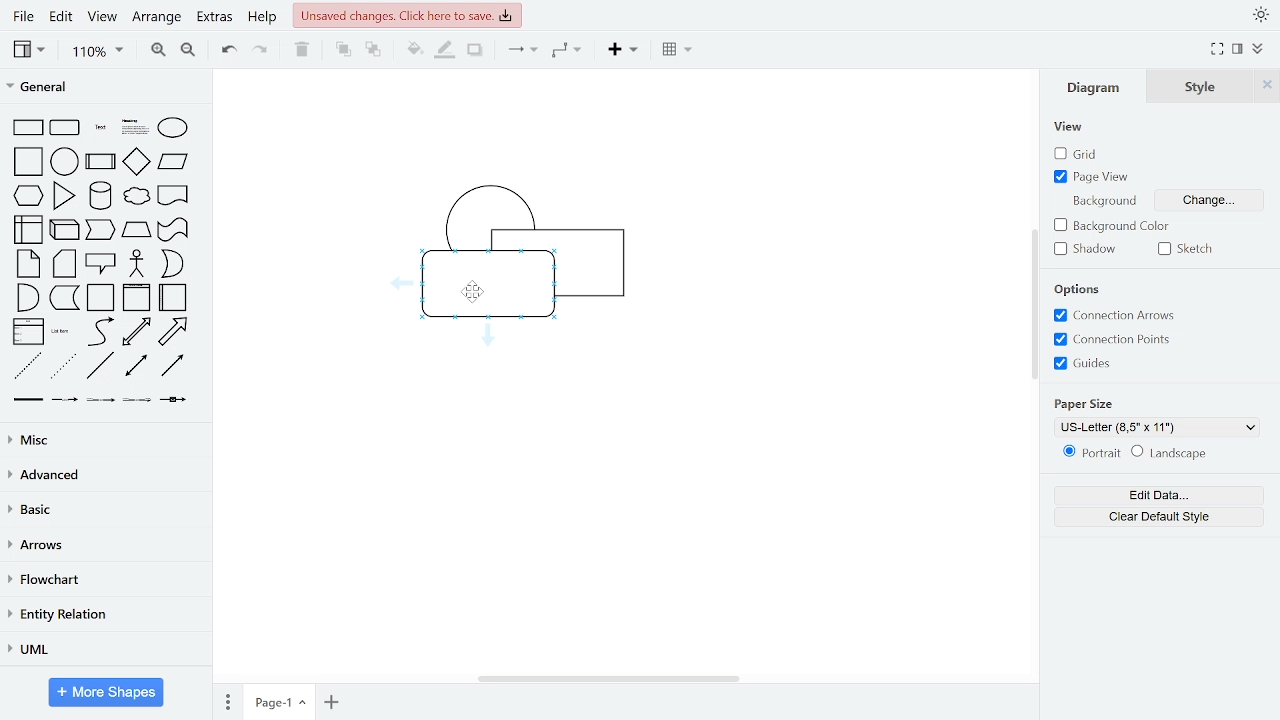  Describe the element at coordinates (1217, 49) in the screenshot. I see `full screen` at that location.